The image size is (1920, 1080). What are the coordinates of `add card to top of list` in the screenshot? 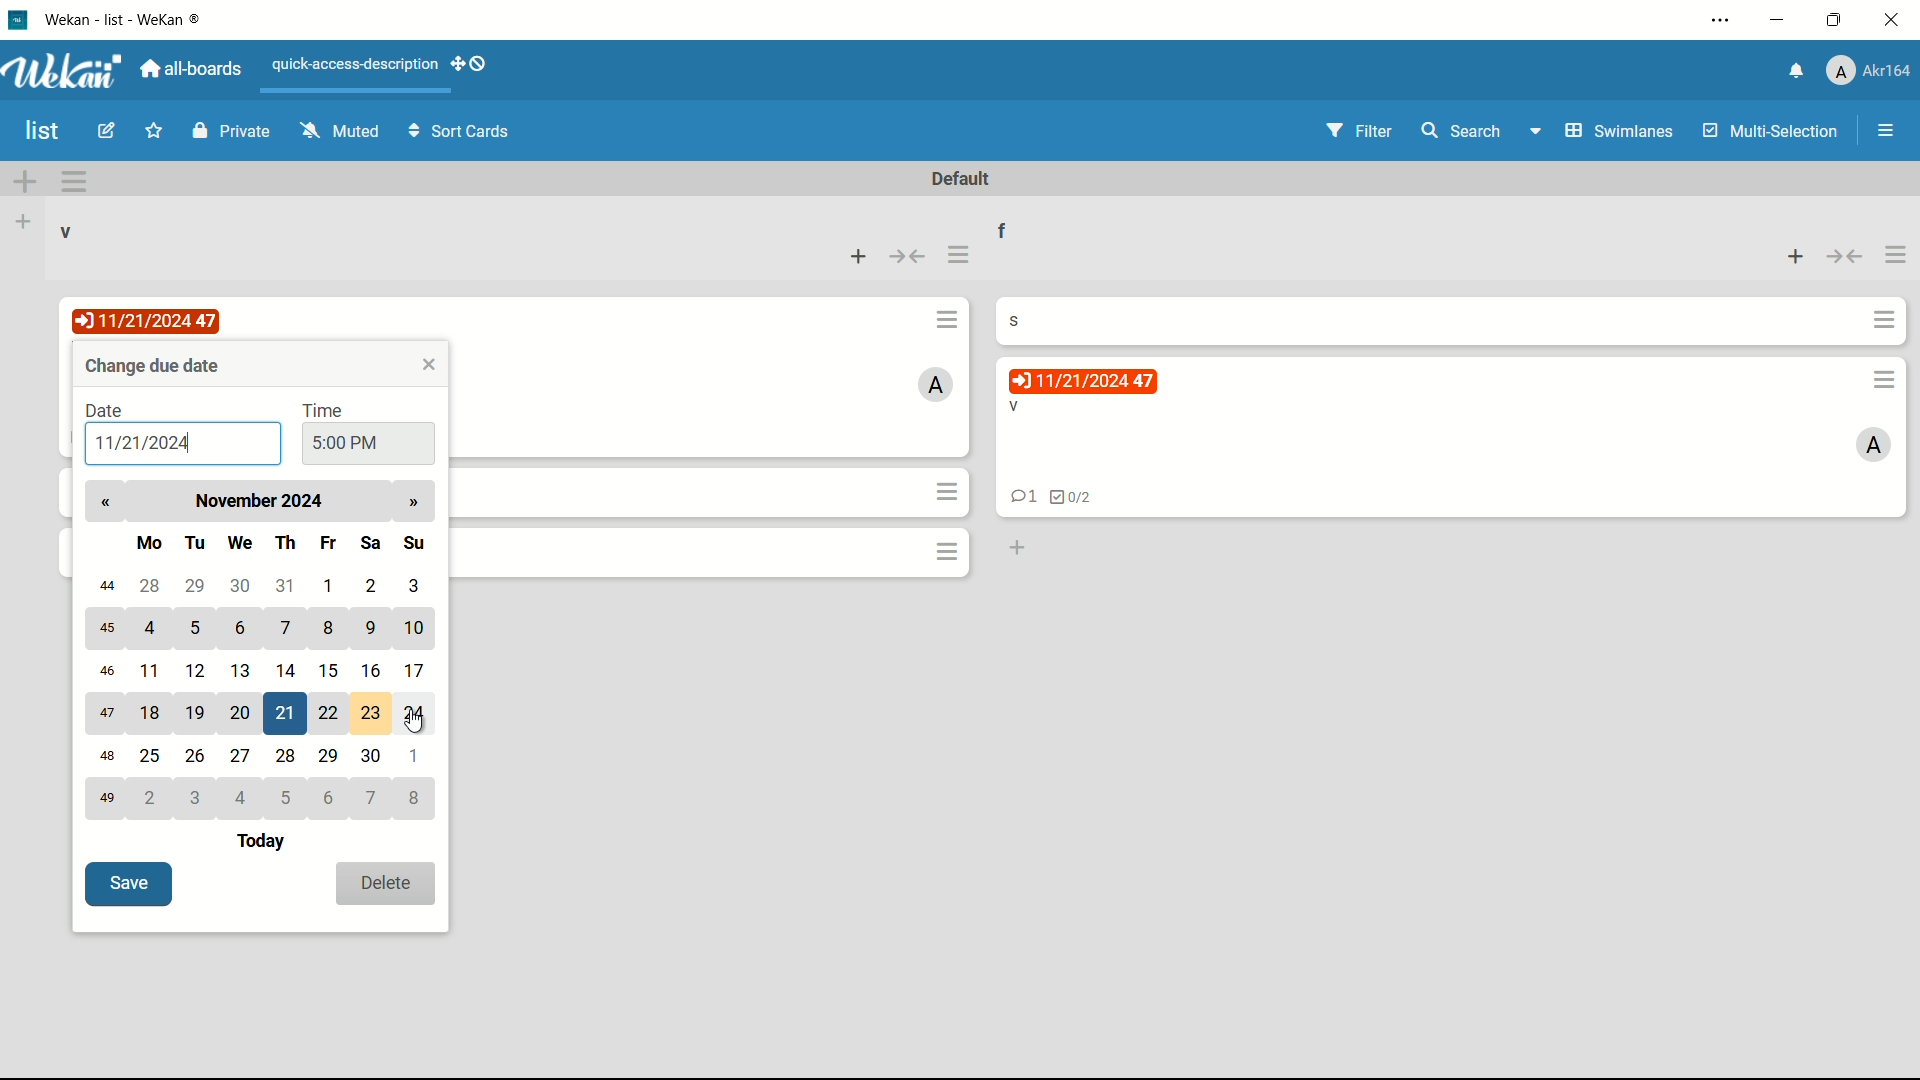 It's located at (1793, 259).